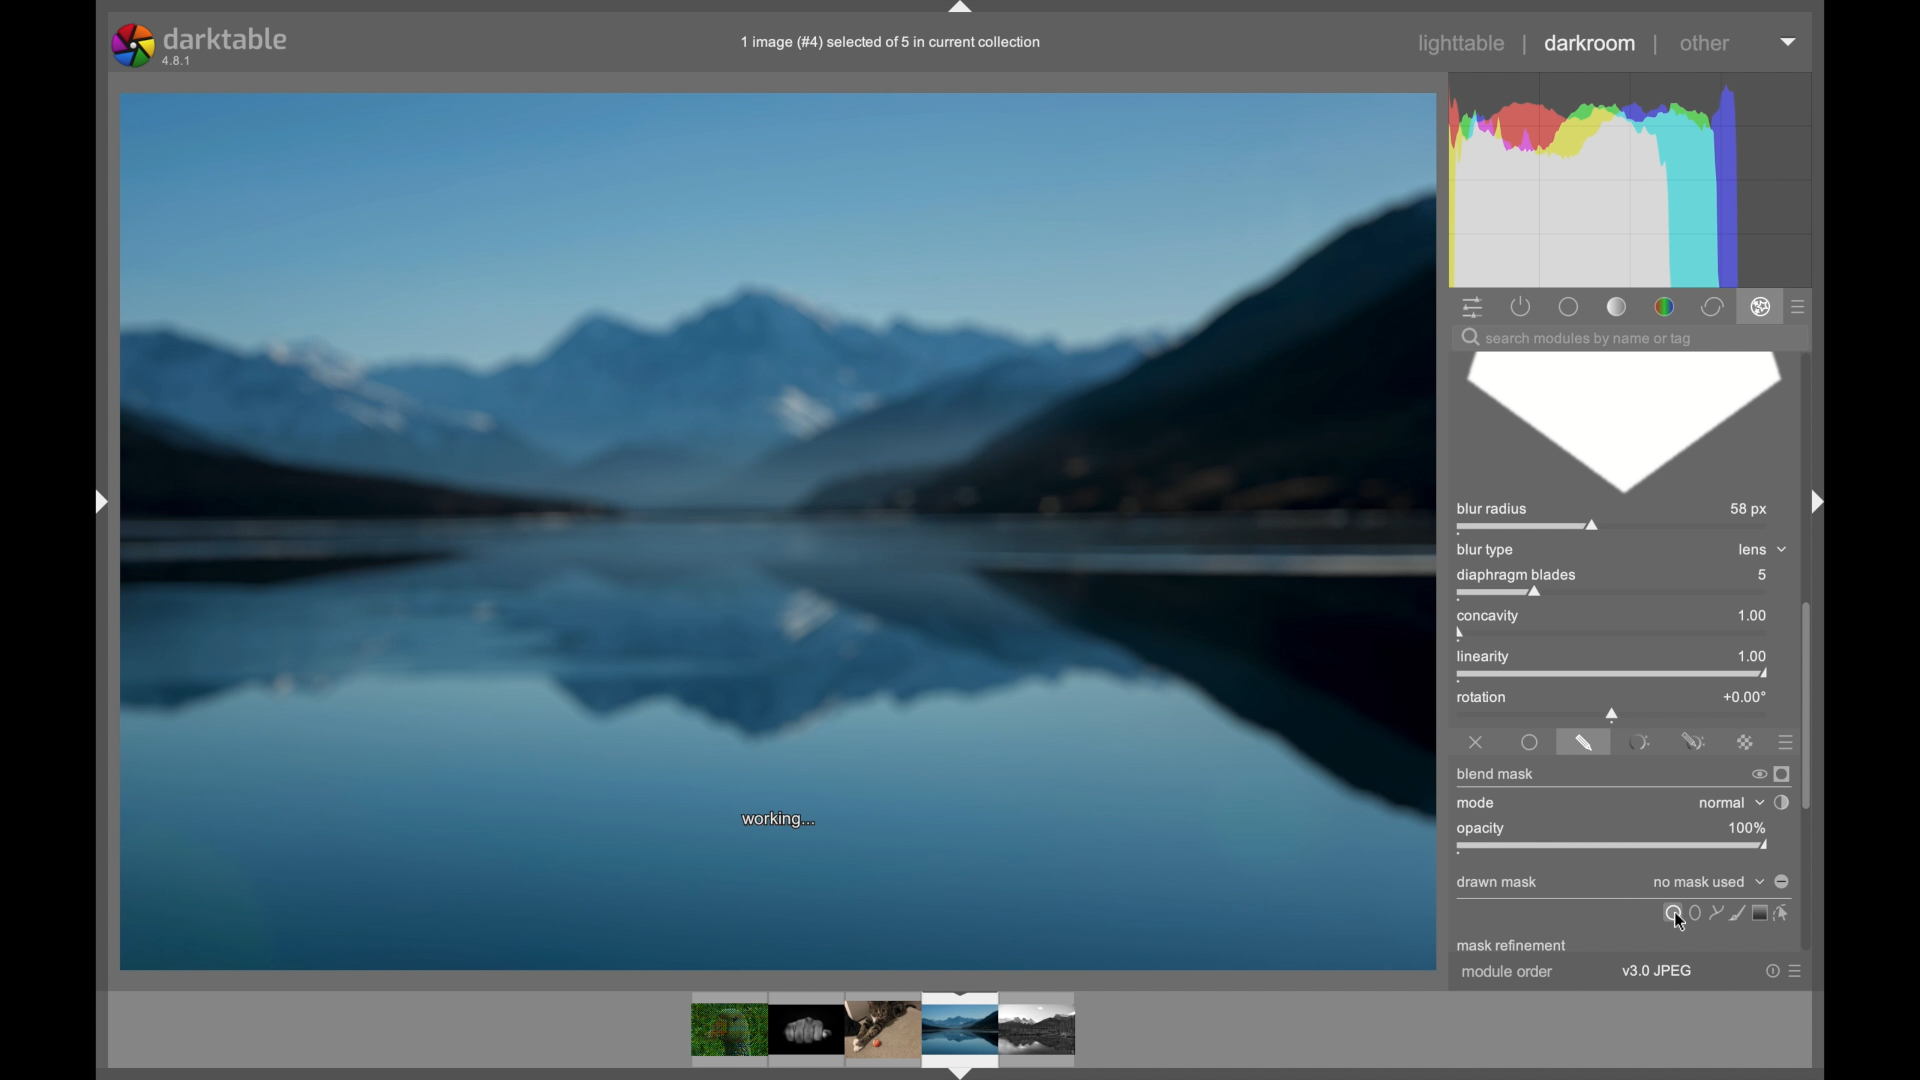  I want to click on slider, so click(1613, 713).